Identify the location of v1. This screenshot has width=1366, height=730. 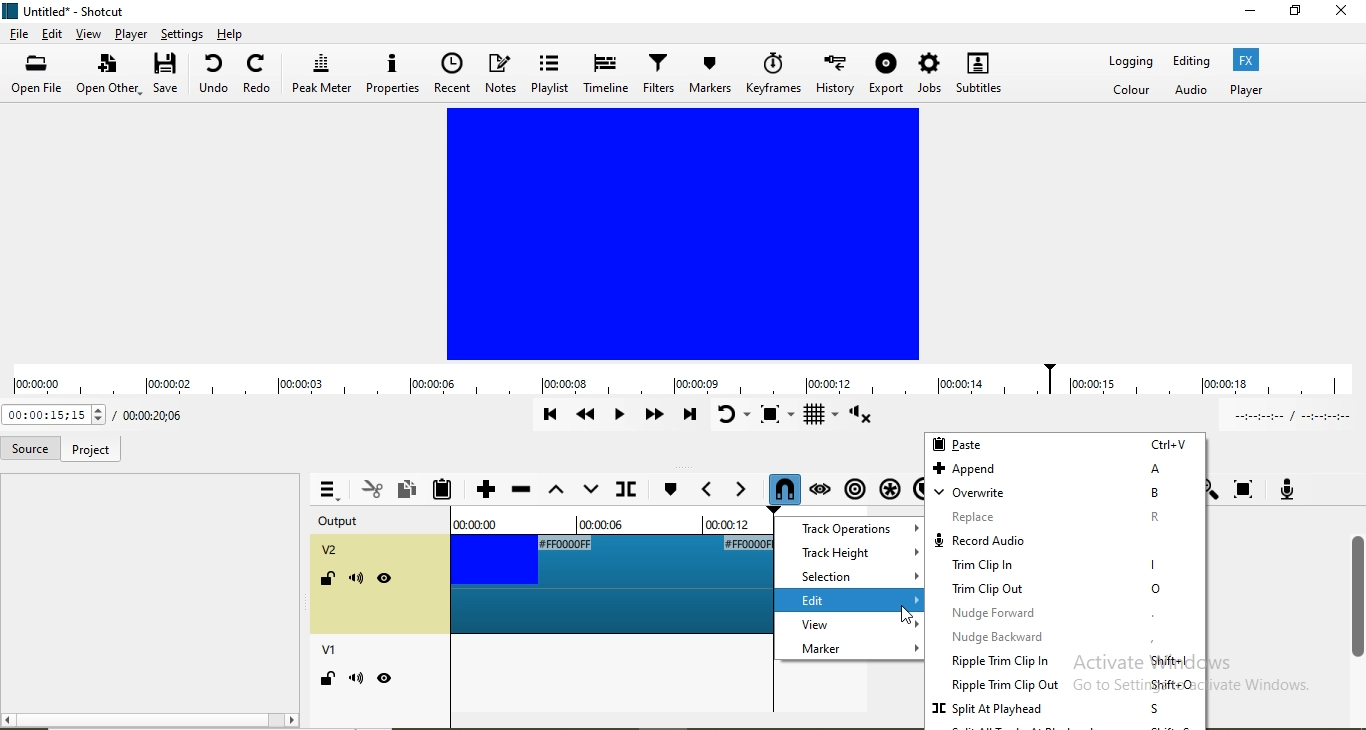
(332, 652).